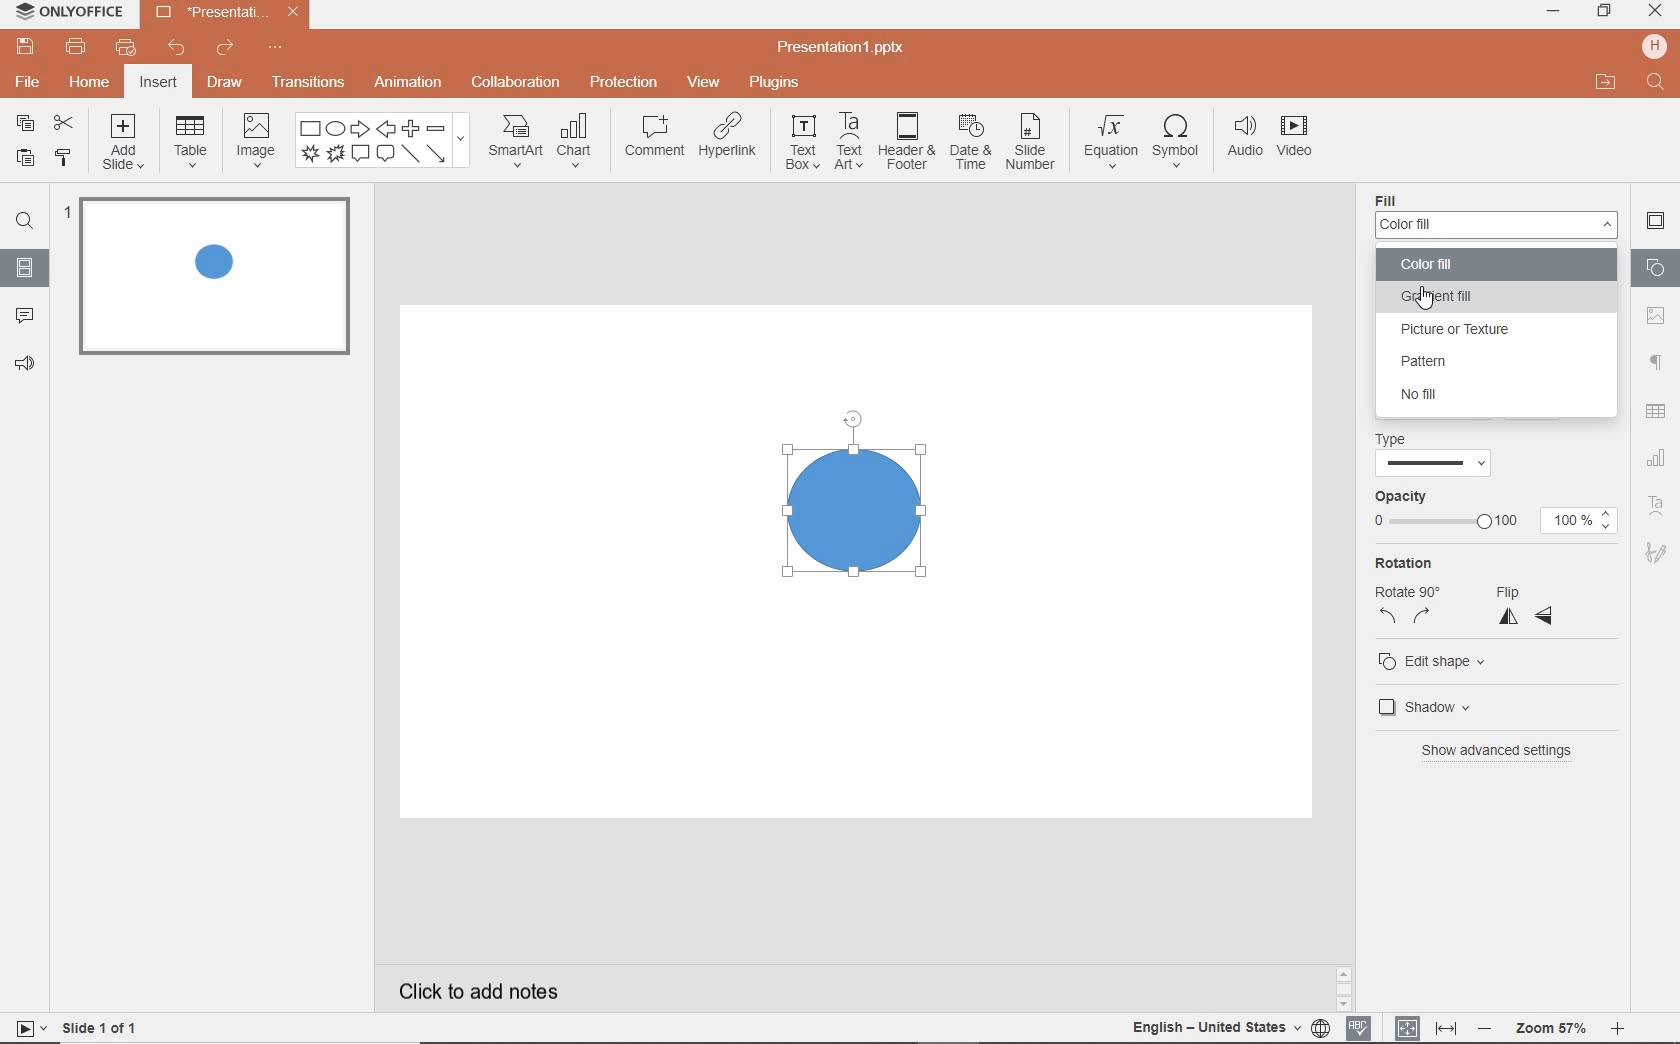 This screenshot has width=1680, height=1044. I want to click on plugins, so click(776, 84).